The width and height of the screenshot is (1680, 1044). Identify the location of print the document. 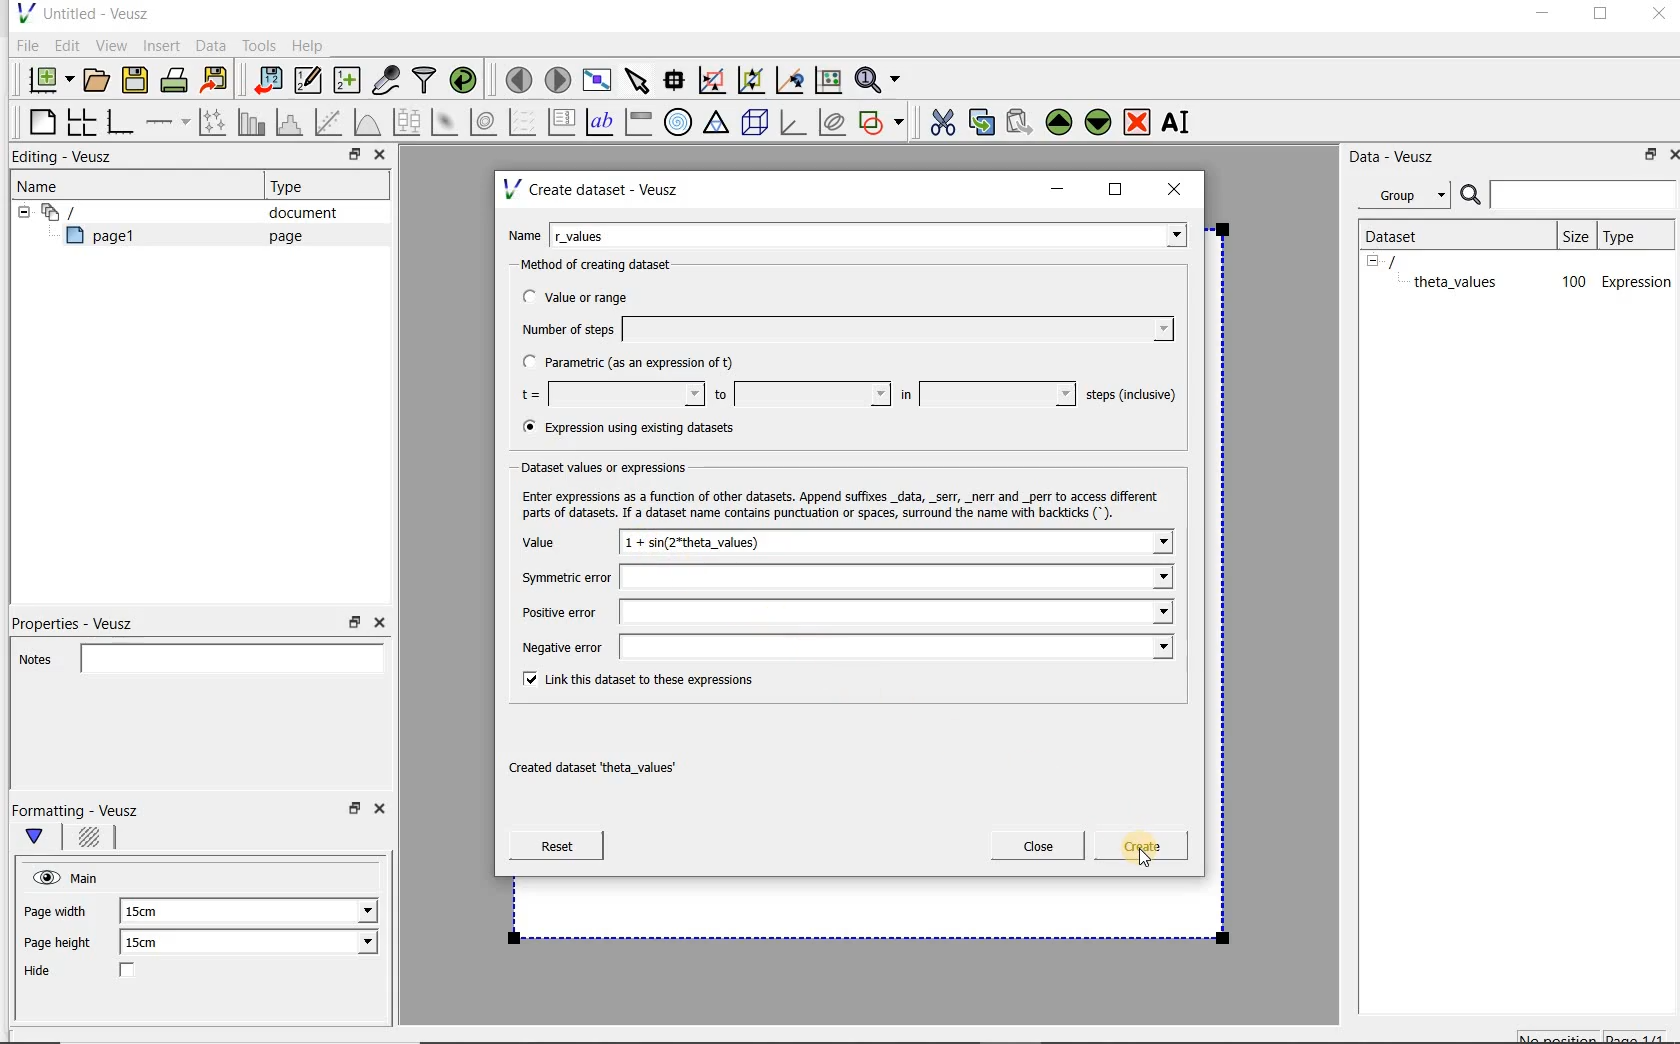
(178, 79).